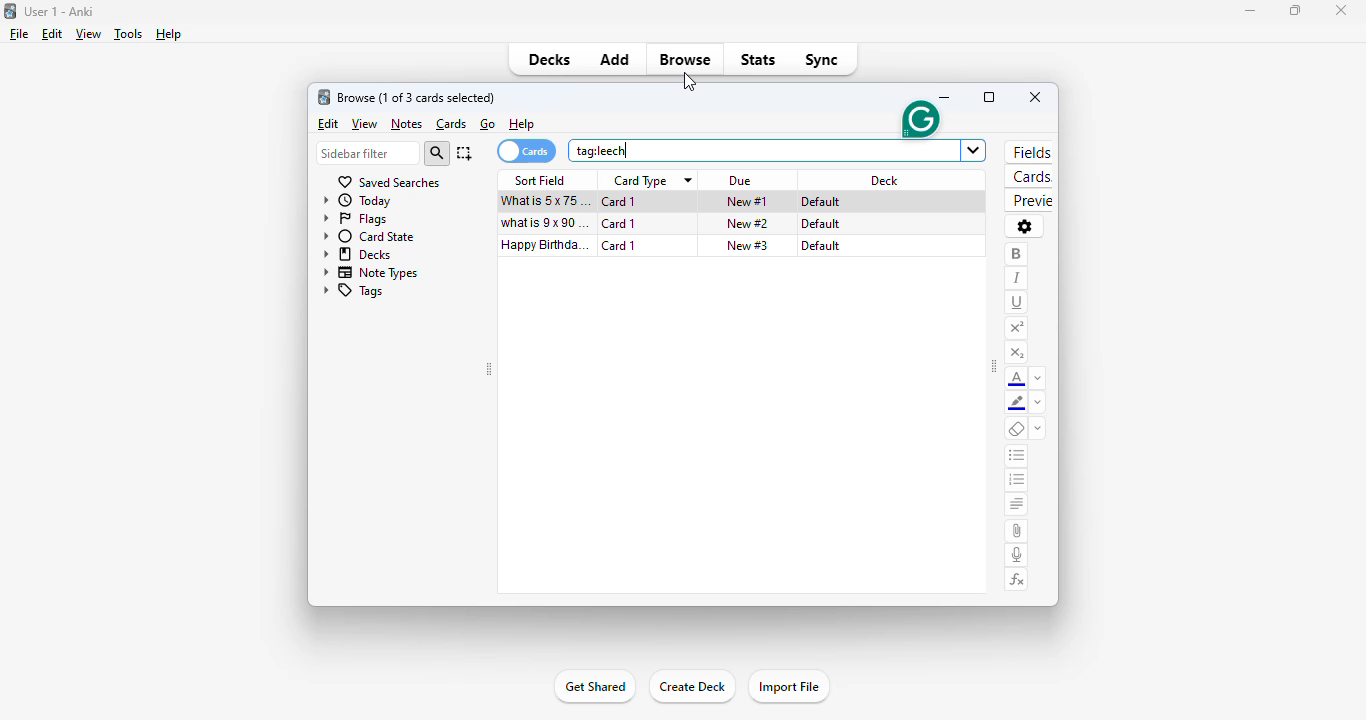 The image size is (1366, 720). What do you see at coordinates (1028, 176) in the screenshot?
I see `cards` at bounding box center [1028, 176].